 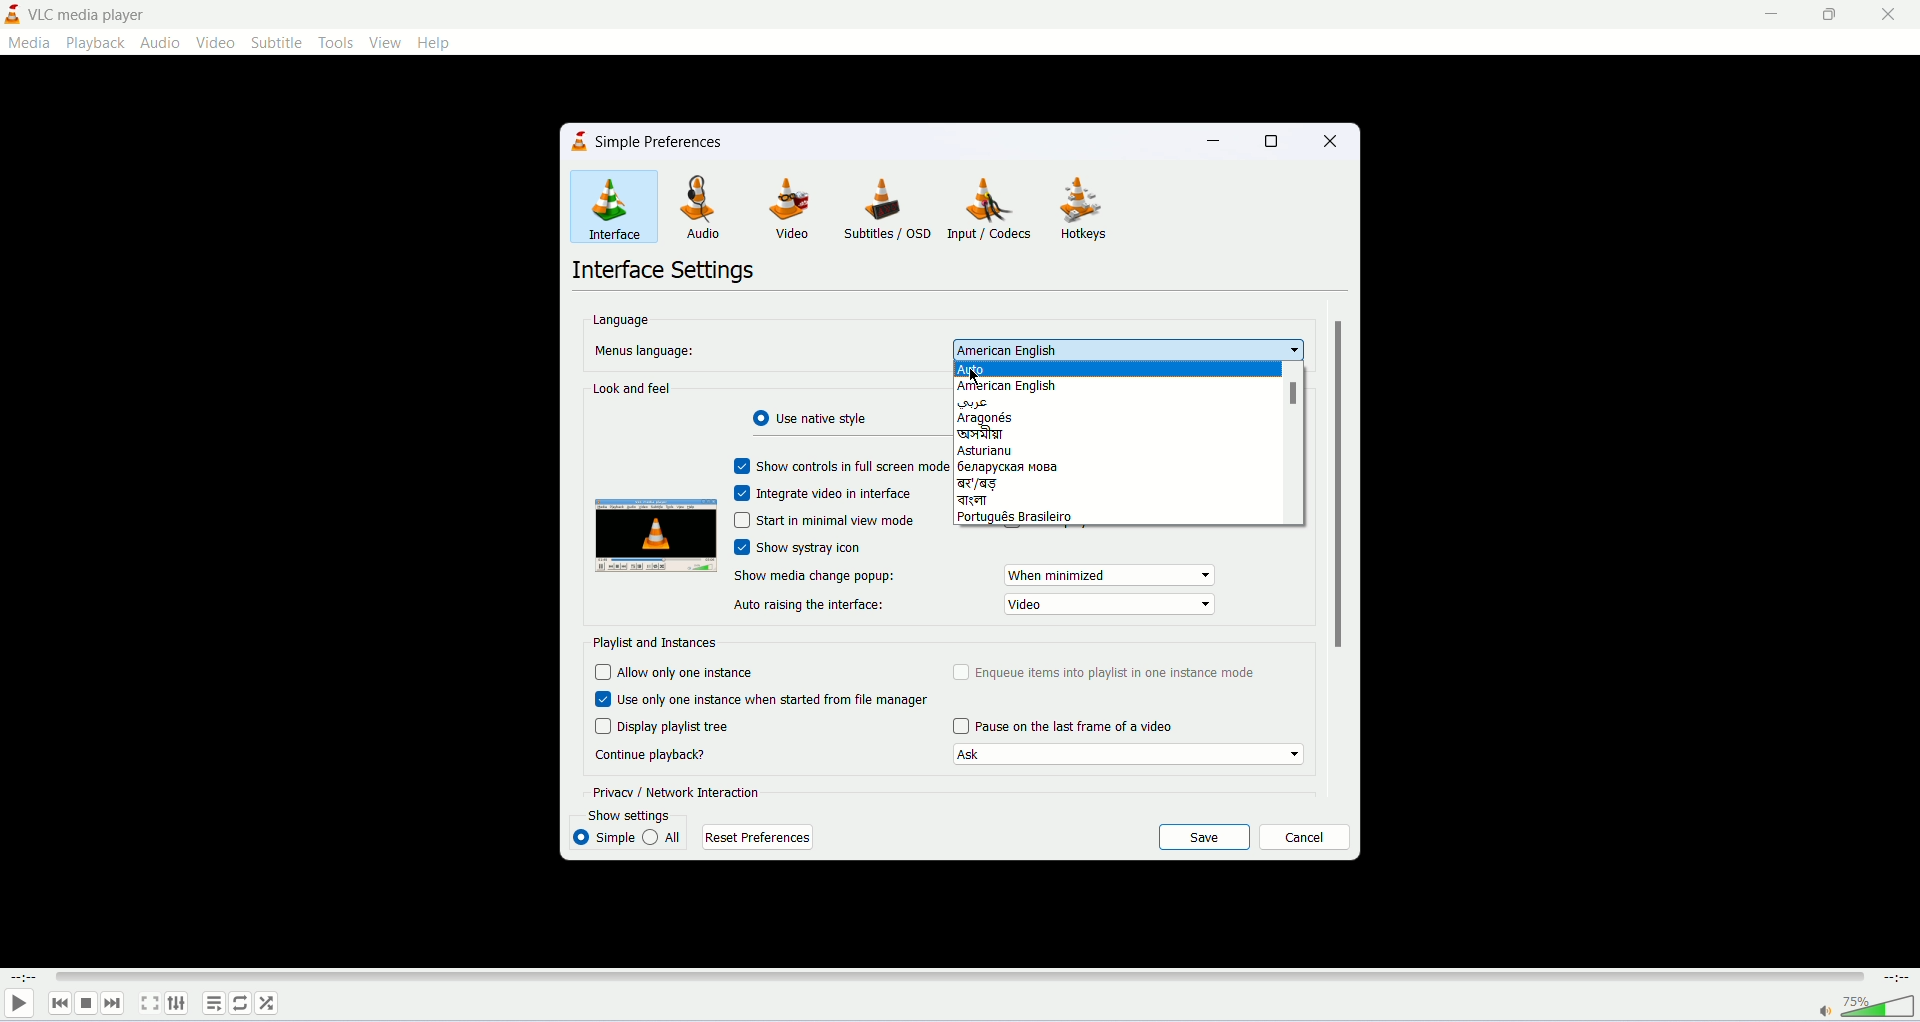 I want to click on close, so click(x=1325, y=140).